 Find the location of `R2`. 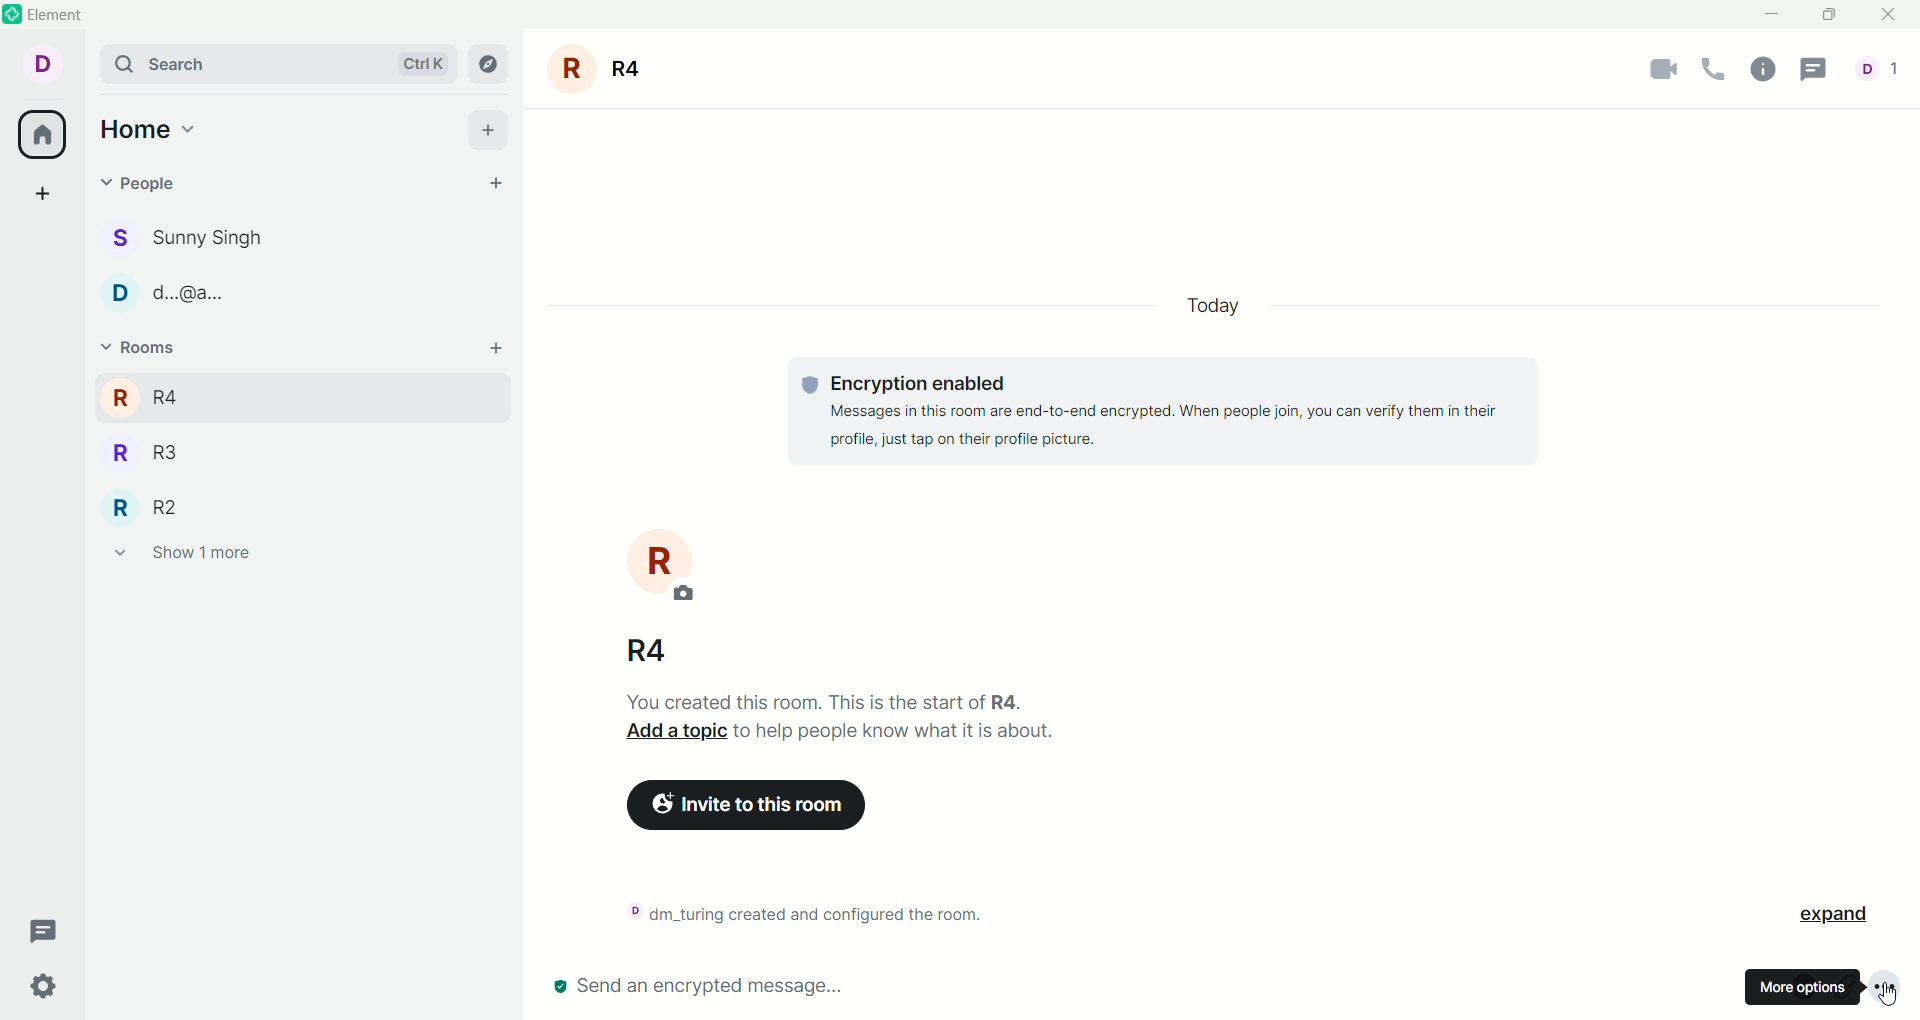

R2 is located at coordinates (169, 506).